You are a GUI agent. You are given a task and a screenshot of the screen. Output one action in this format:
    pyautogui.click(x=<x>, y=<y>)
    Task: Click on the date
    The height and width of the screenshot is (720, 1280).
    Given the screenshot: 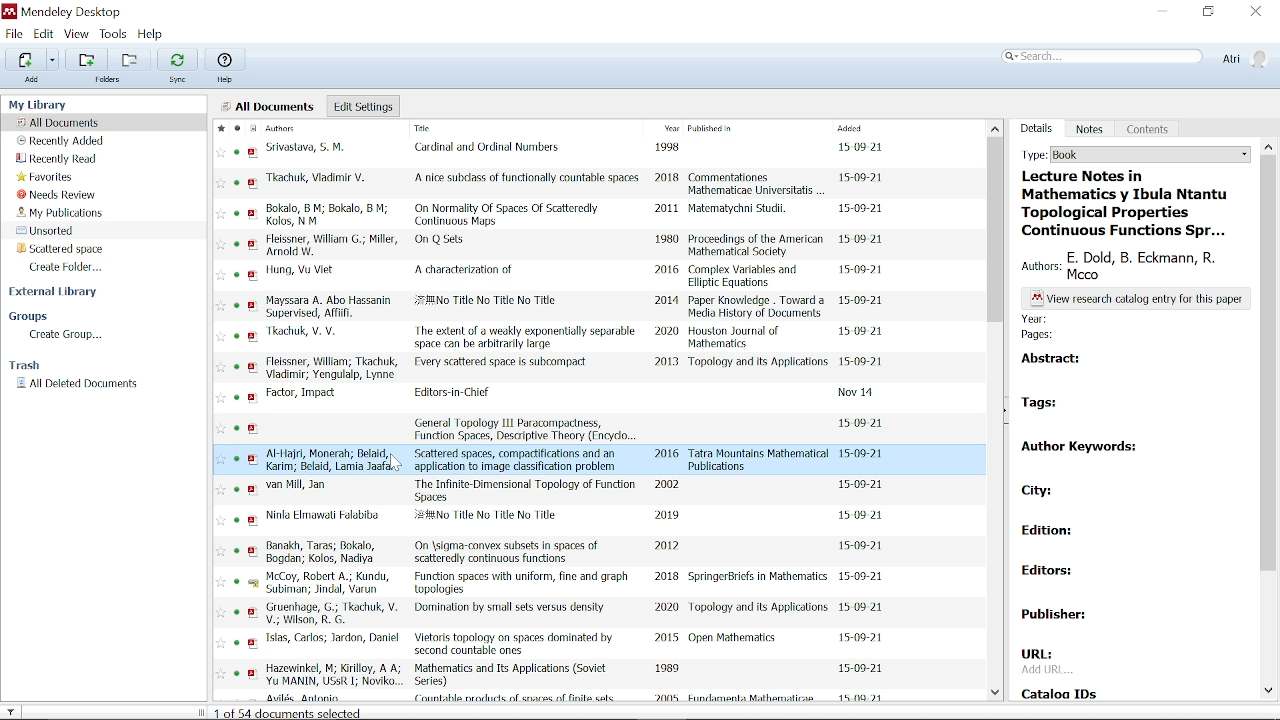 What is the action you would take?
    pyautogui.click(x=863, y=209)
    